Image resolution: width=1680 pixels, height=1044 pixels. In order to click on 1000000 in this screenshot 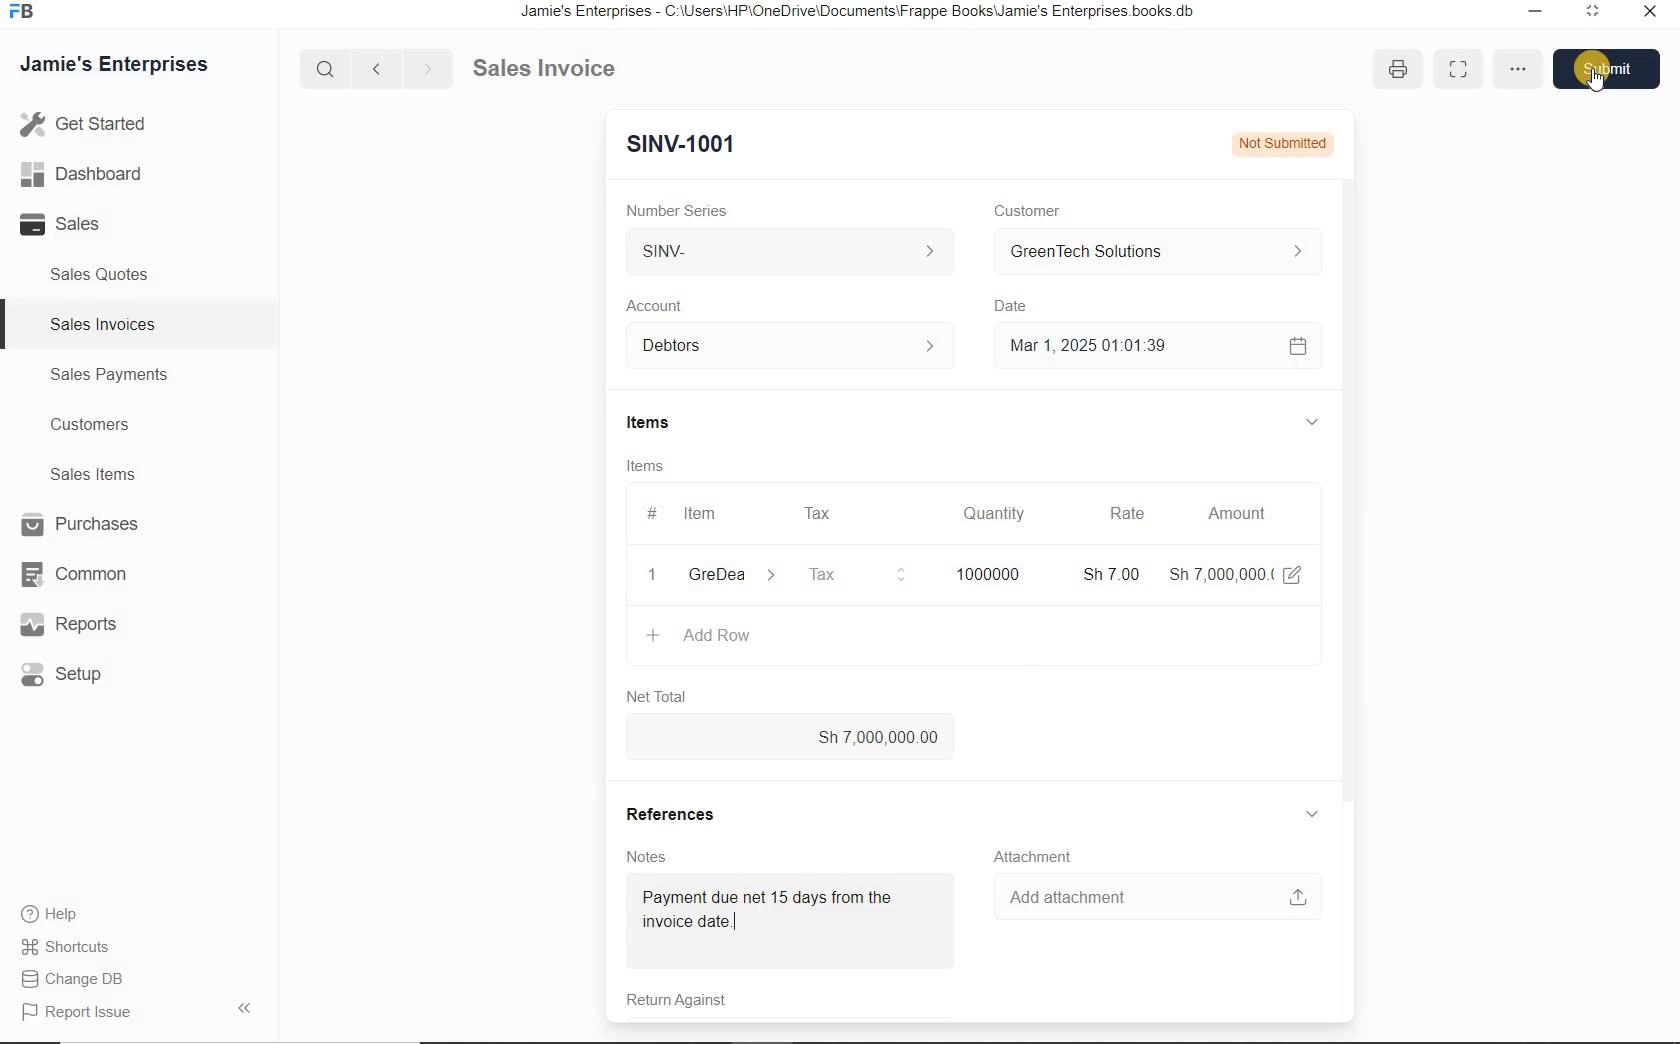, I will do `click(985, 573)`.